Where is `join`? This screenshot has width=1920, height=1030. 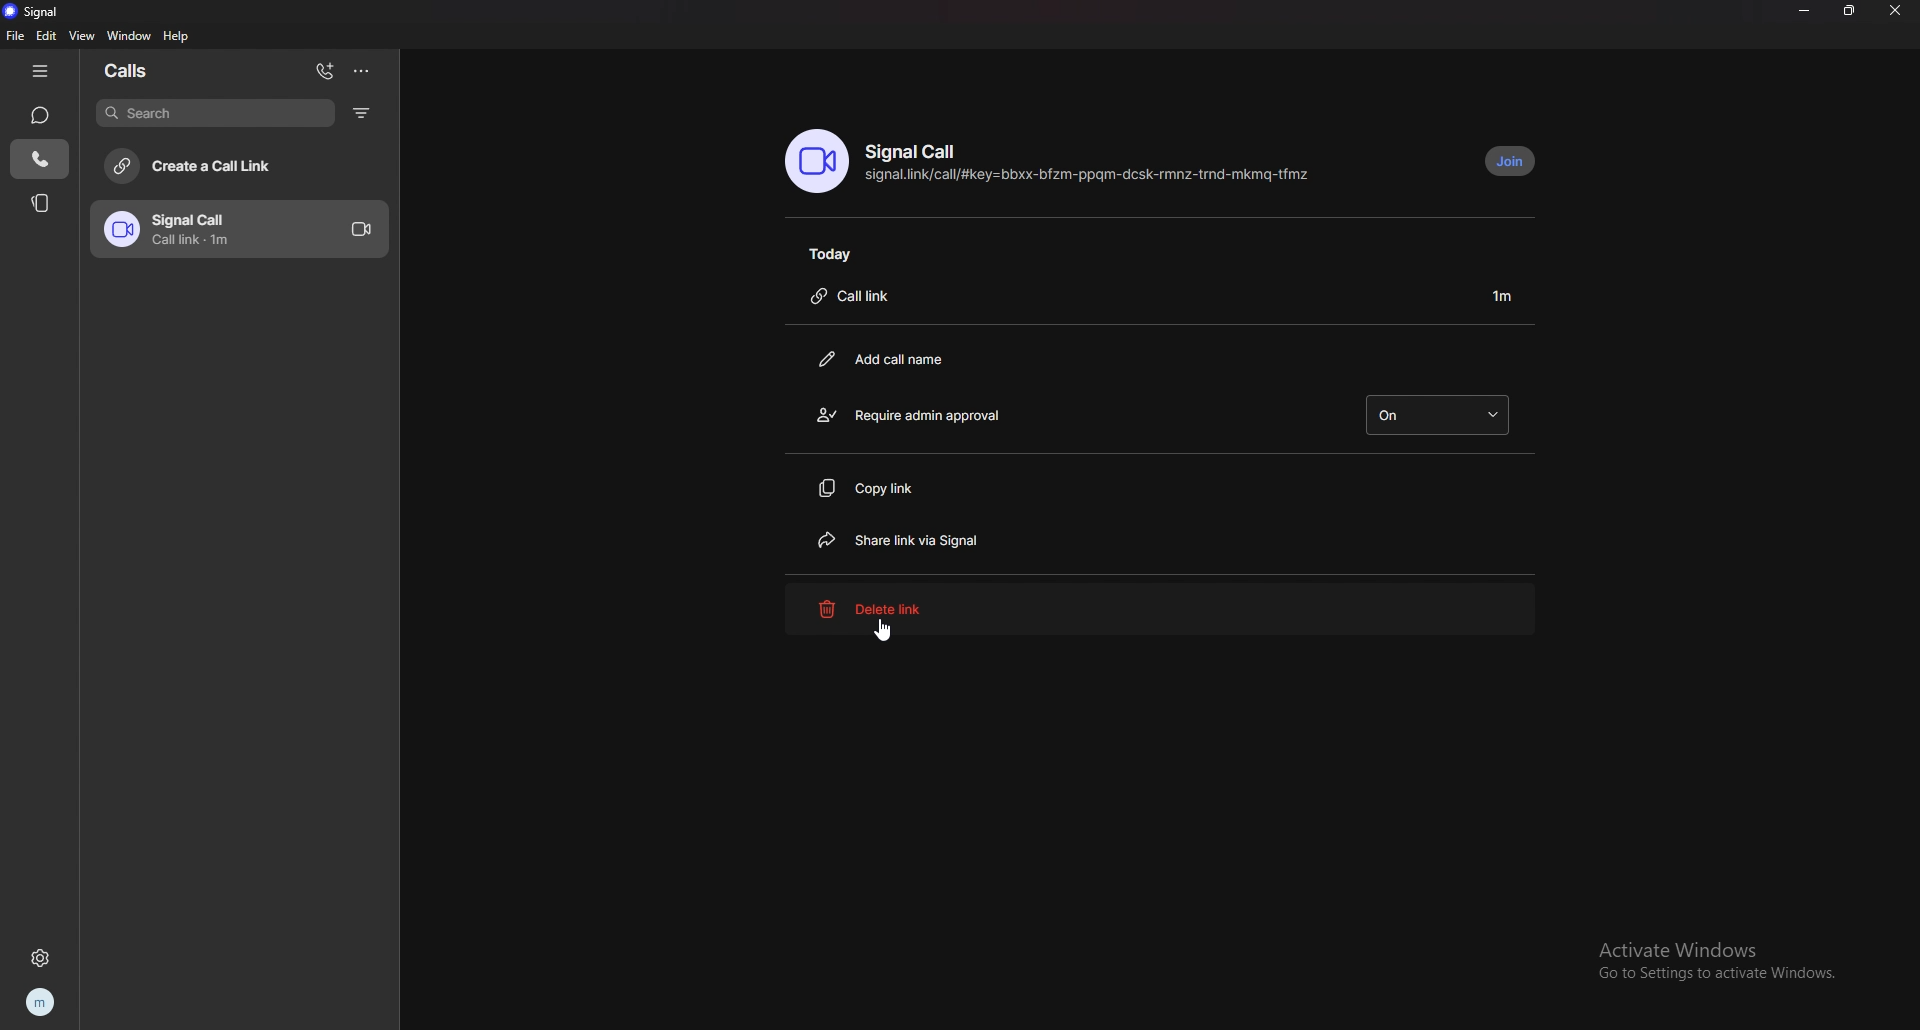
join is located at coordinates (1513, 160).